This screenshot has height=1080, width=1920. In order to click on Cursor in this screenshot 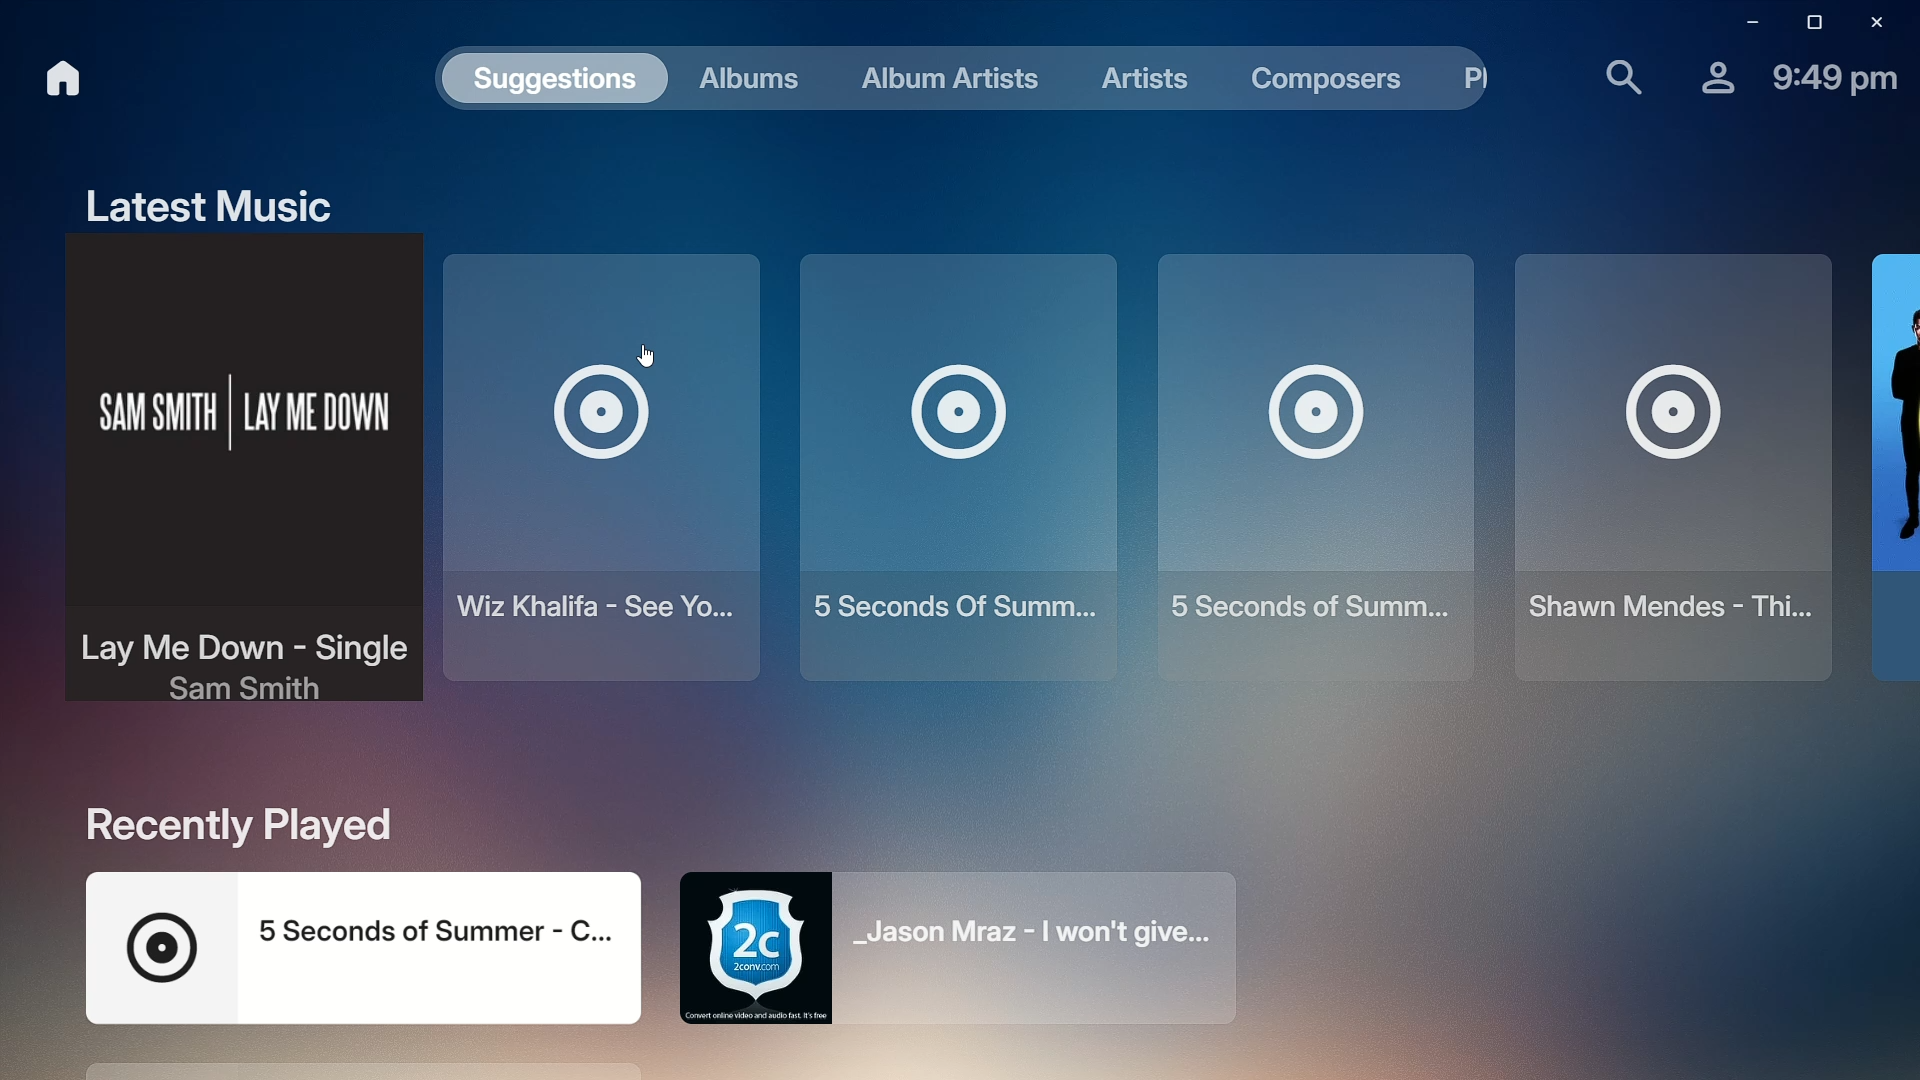, I will do `click(654, 360)`.